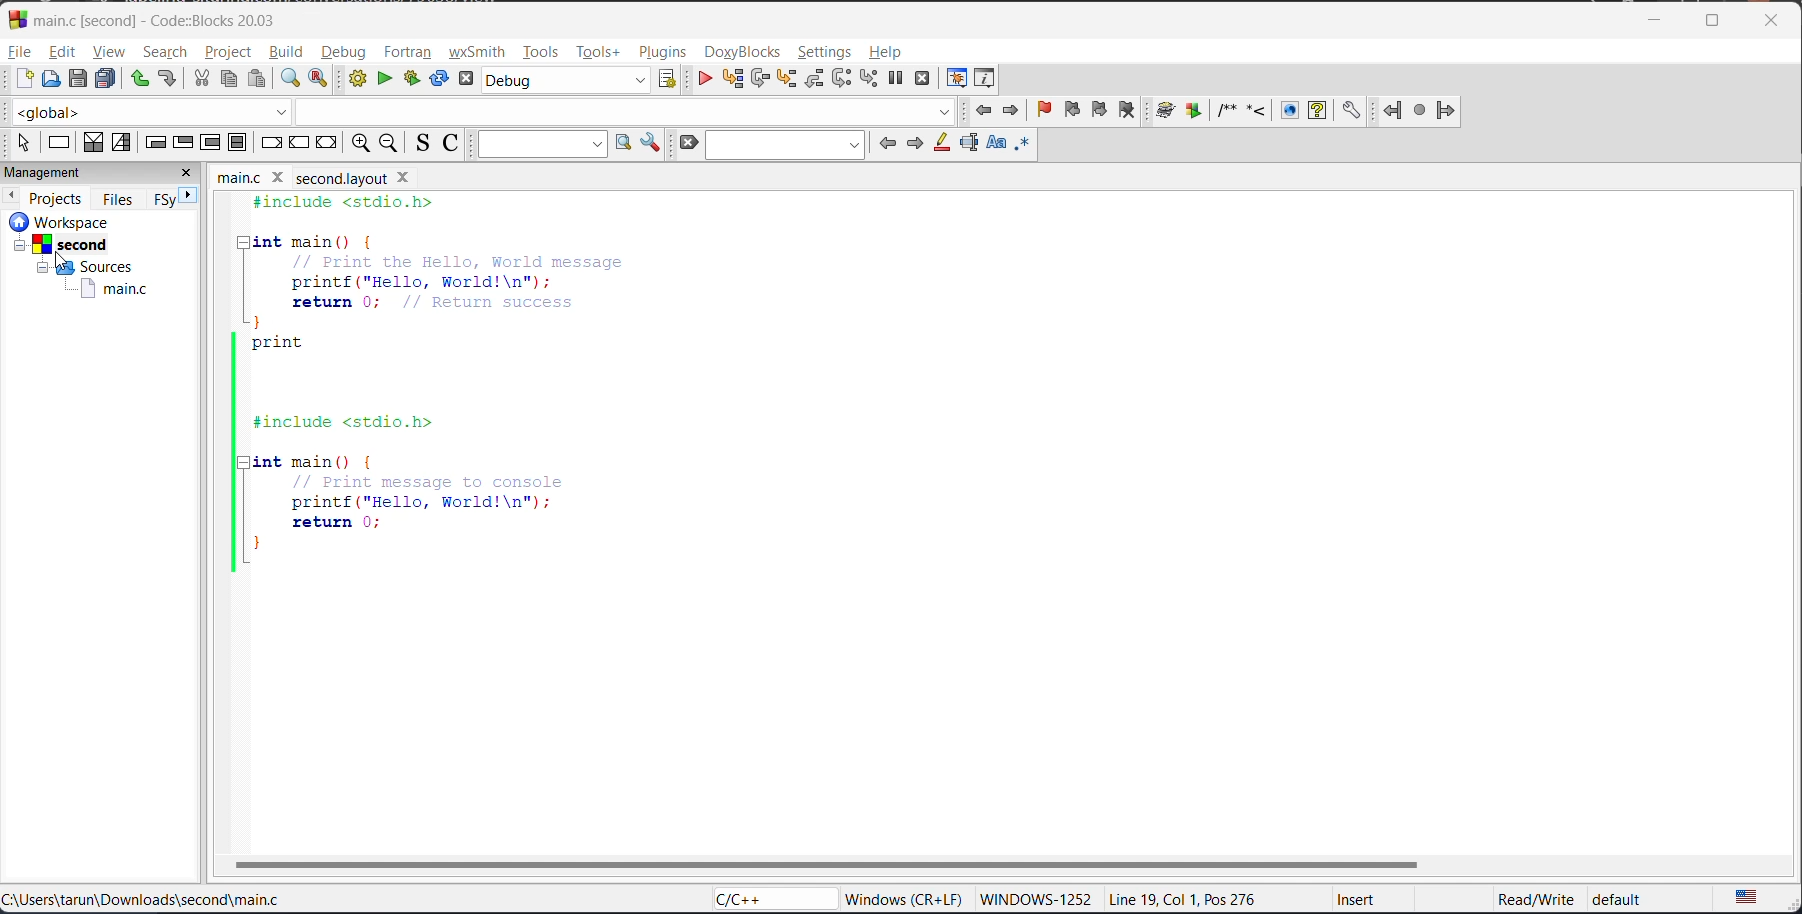  What do you see at coordinates (826, 54) in the screenshot?
I see `settings` at bounding box center [826, 54].